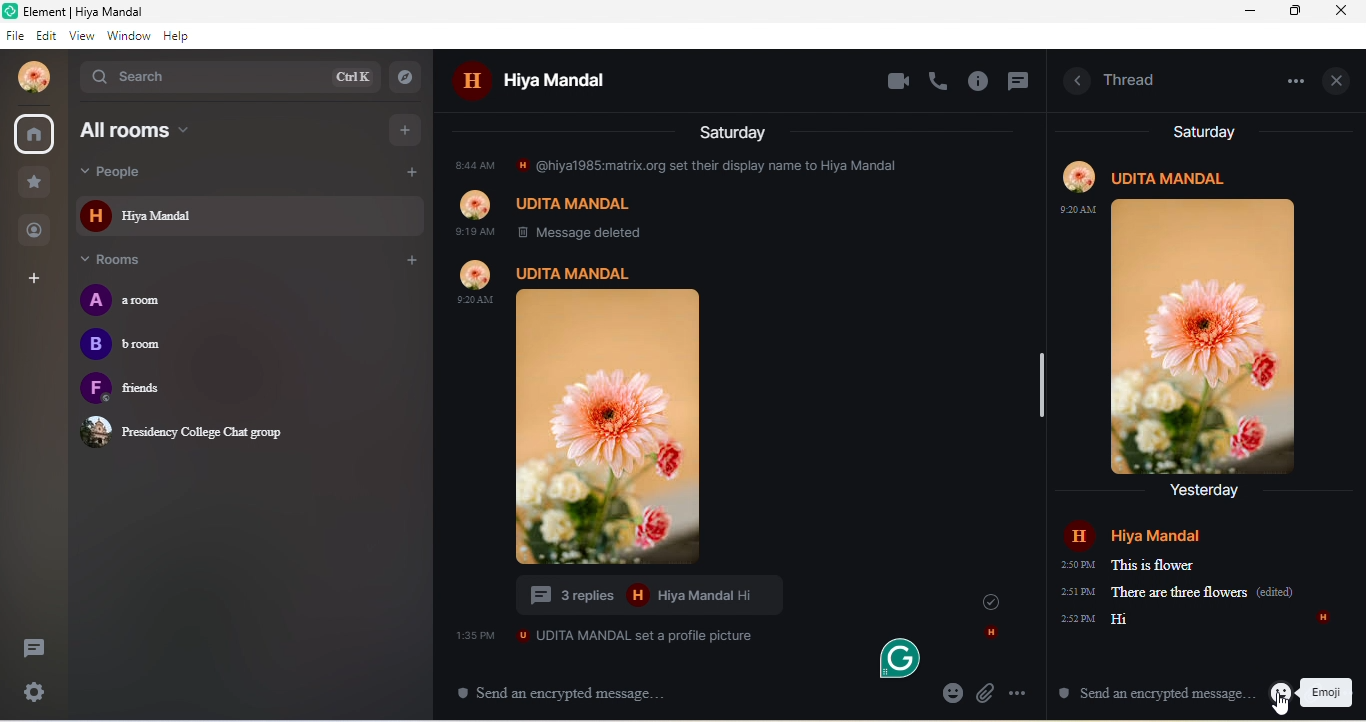 The width and height of the screenshot is (1366, 722). What do you see at coordinates (246, 216) in the screenshot?
I see `Hiya Mandal` at bounding box center [246, 216].